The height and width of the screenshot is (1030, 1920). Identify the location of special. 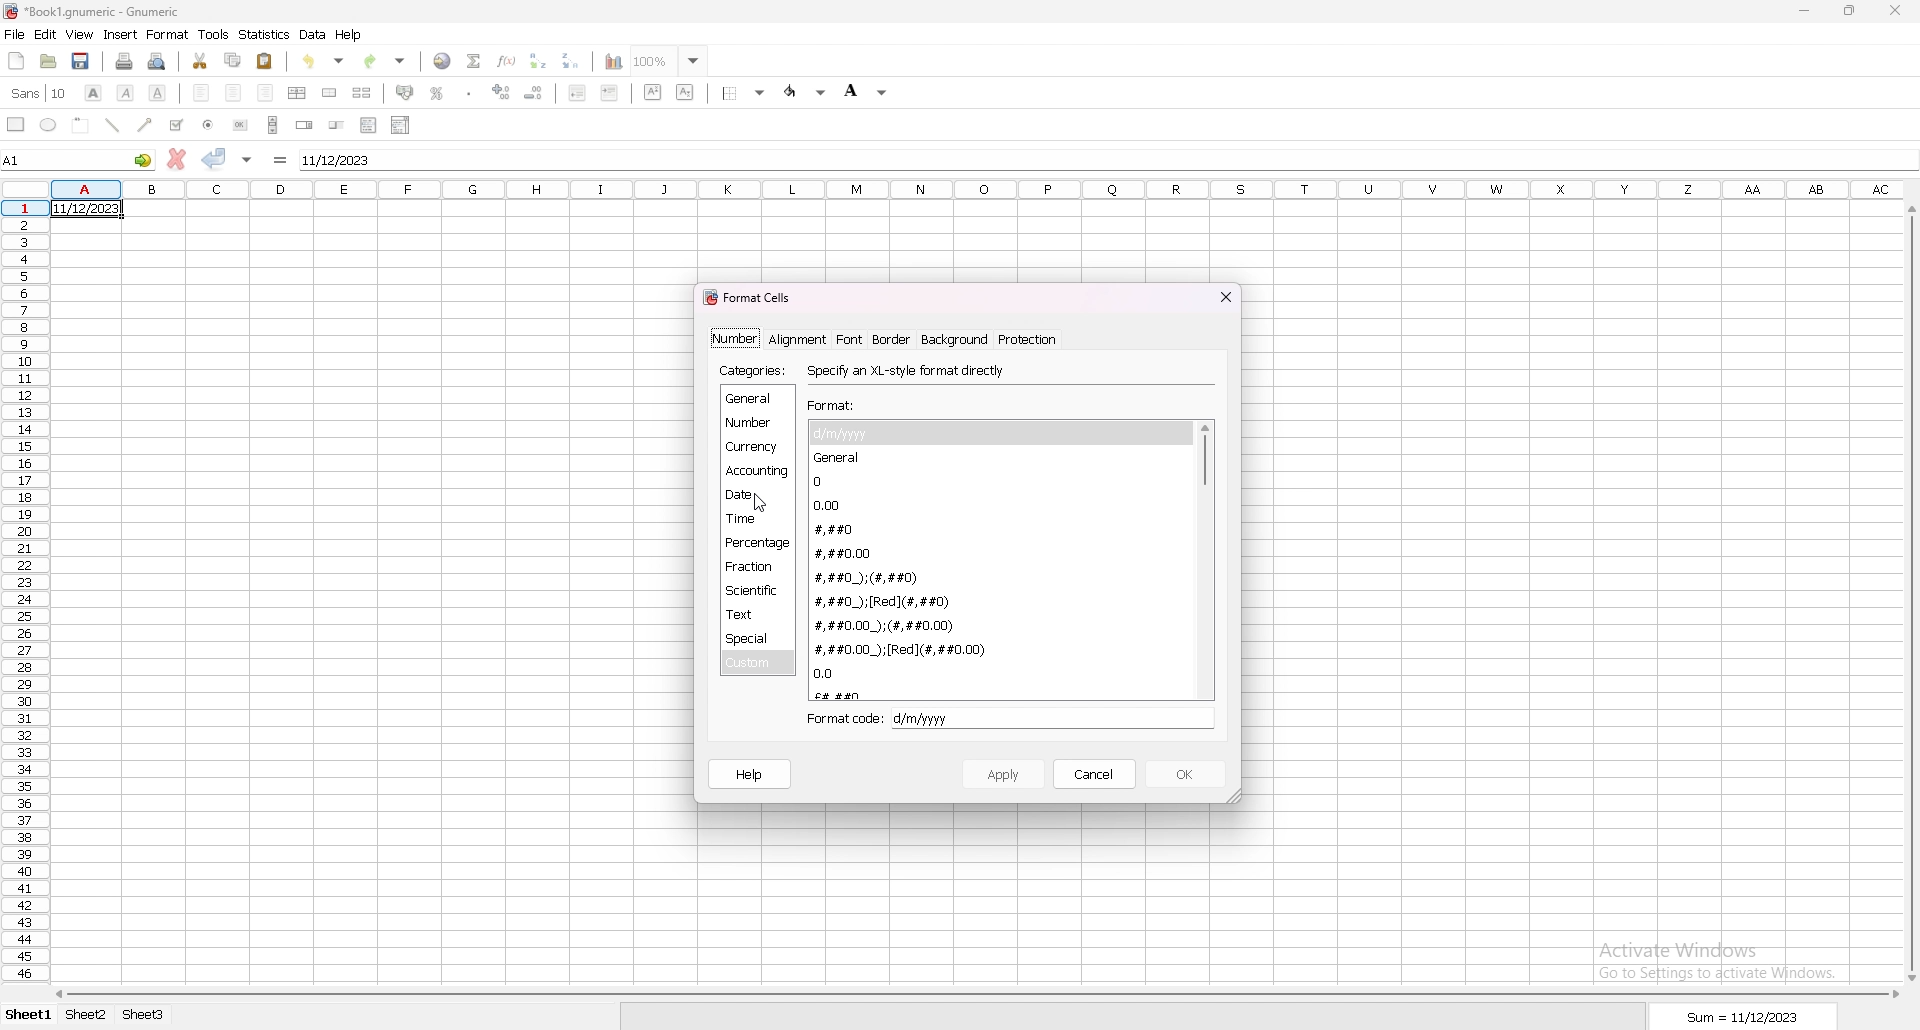
(755, 639).